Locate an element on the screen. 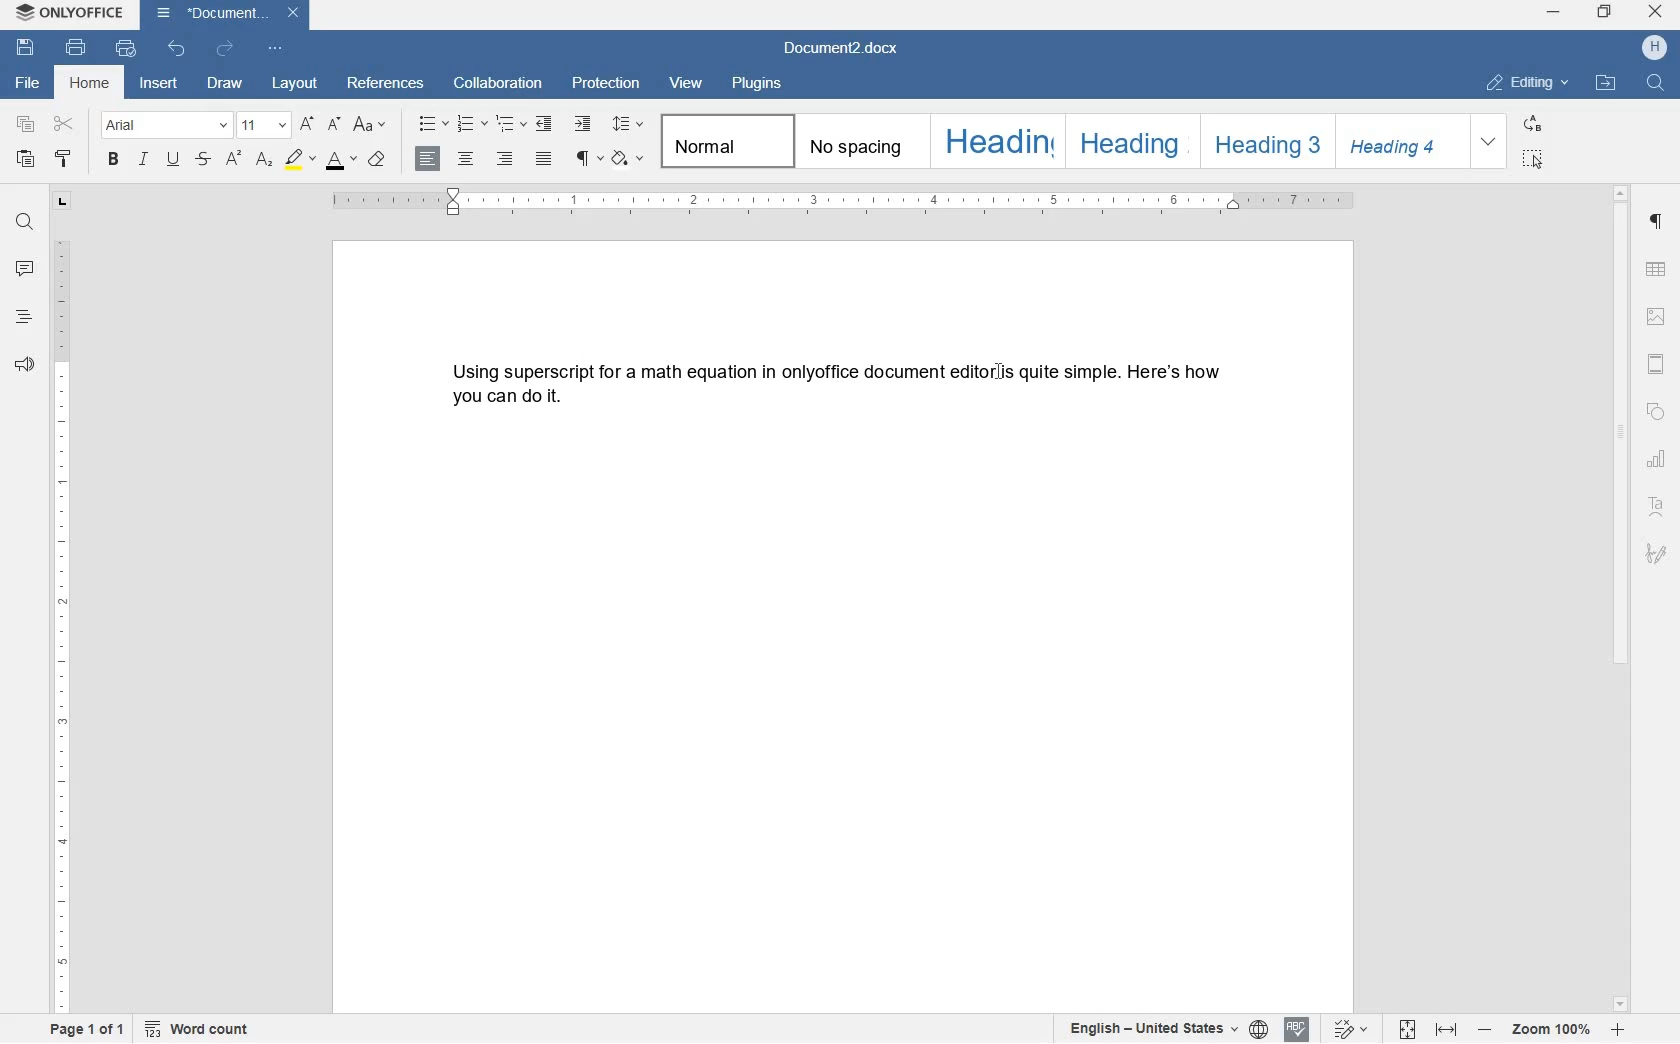 The width and height of the screenshot is (1680, 1044). font size is located at coordinates (263, 124).